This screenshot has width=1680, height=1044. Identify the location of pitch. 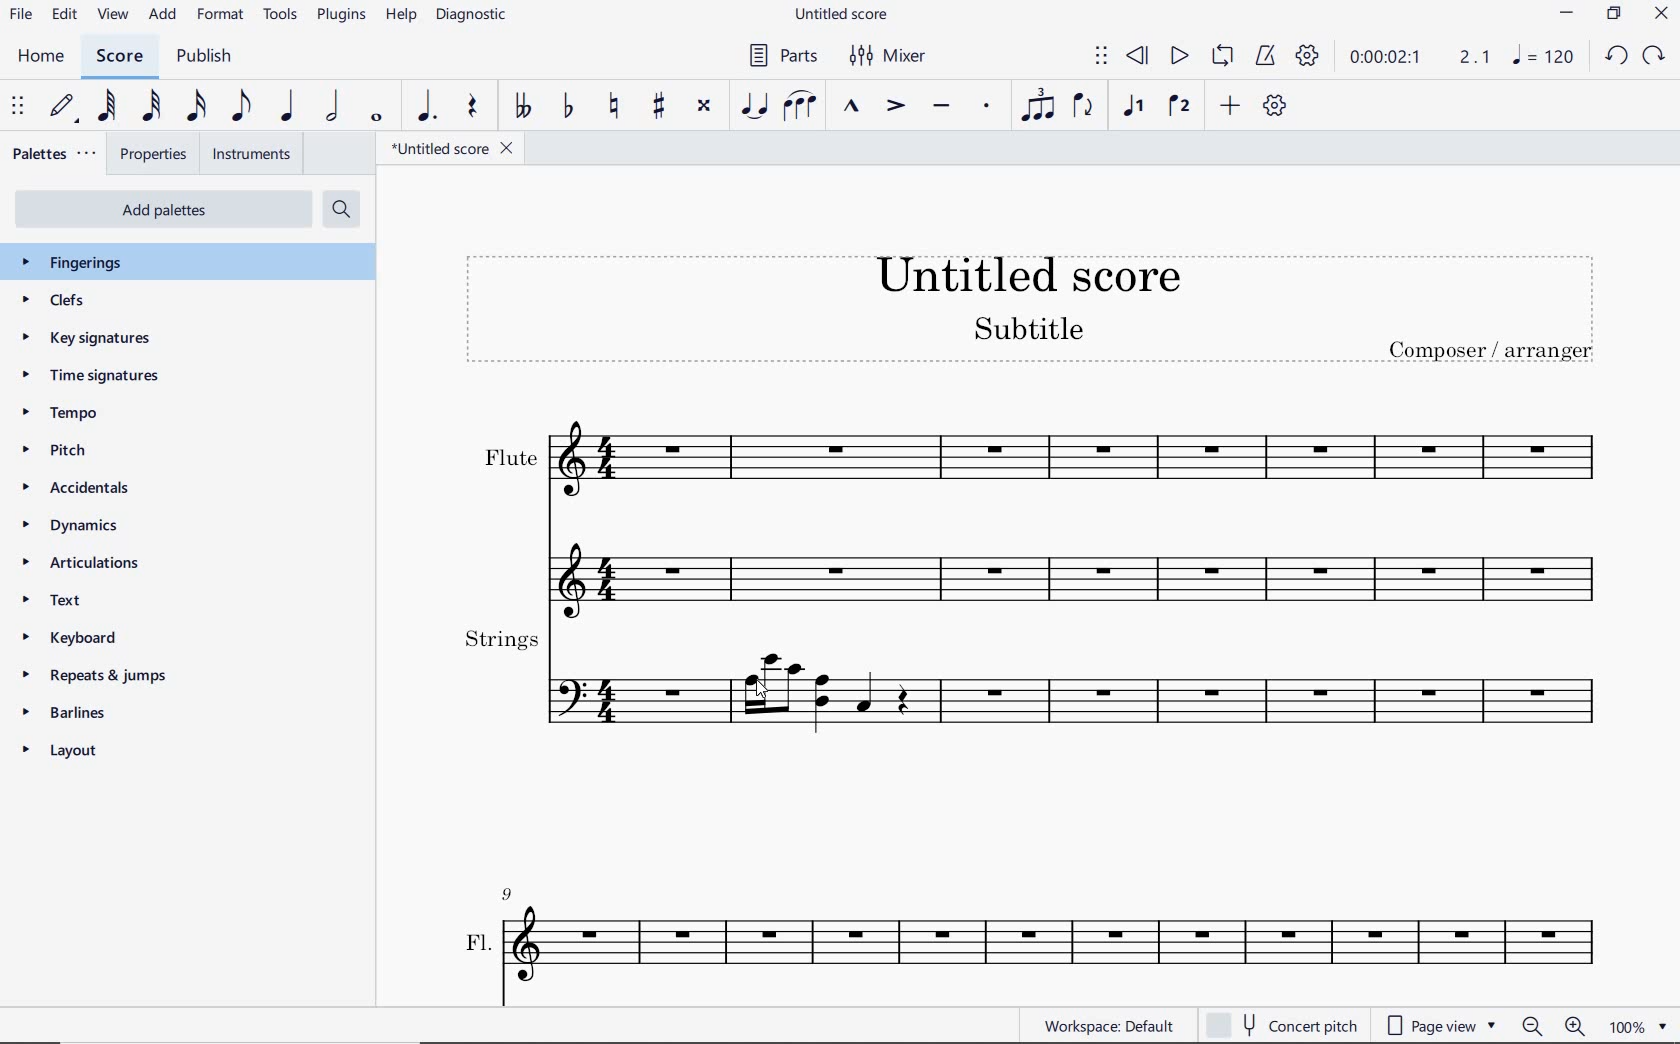
(72, 451).